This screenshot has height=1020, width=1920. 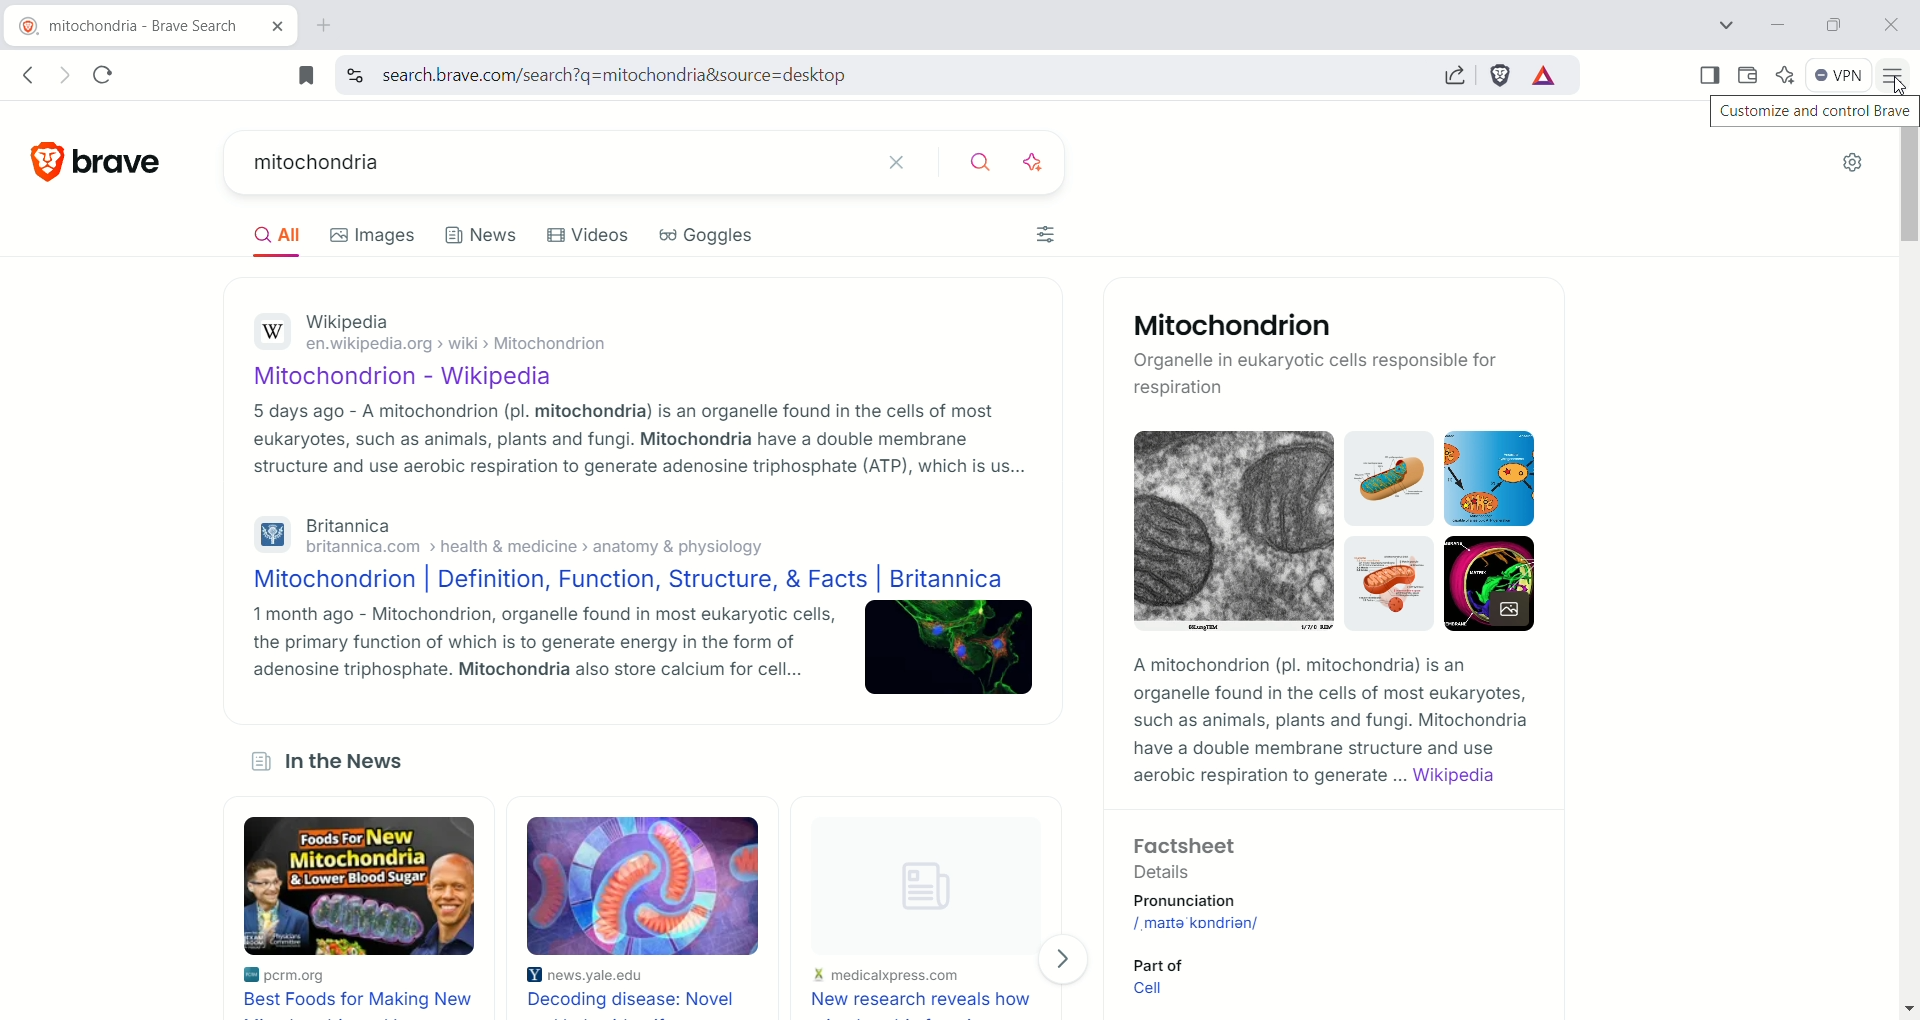 What do you see at coordinates (1356, 723) in the screenshot?
I see `A mitochondrion (pl. mitochondria) is anorganelle found in the cells of most eukaryotes,such as animals, plants and fungi. Mitochondriahave a double membrane structure and useaerobic respiration to generate ... Wikipedia` at bounding box center [1356, 723].